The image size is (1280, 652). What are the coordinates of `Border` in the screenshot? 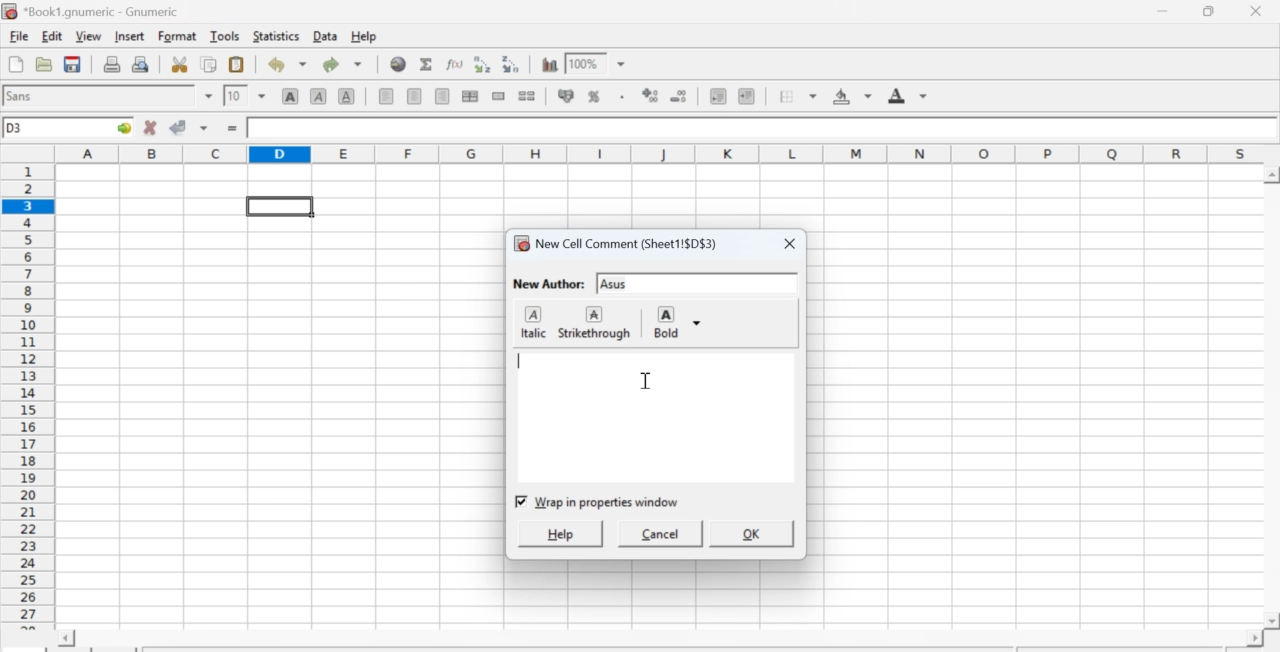 It's located at (798, 97).